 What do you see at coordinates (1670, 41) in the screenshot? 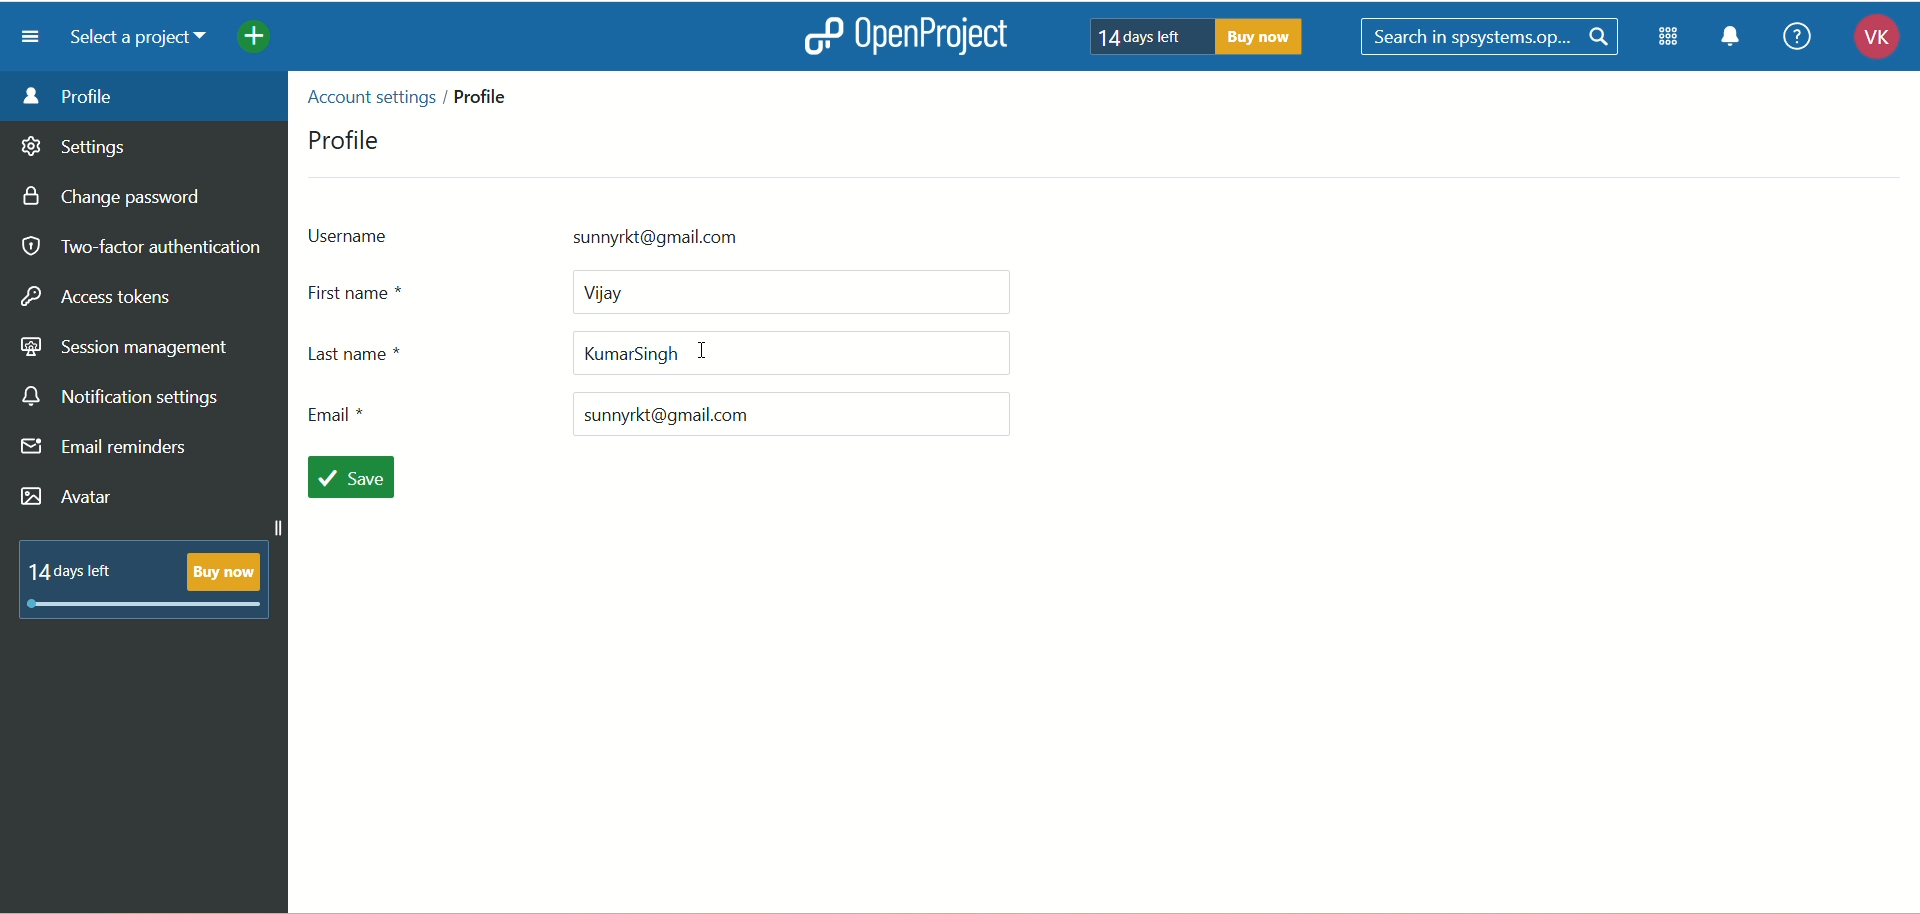
I see `modules` at bounding box center [1670, 41].